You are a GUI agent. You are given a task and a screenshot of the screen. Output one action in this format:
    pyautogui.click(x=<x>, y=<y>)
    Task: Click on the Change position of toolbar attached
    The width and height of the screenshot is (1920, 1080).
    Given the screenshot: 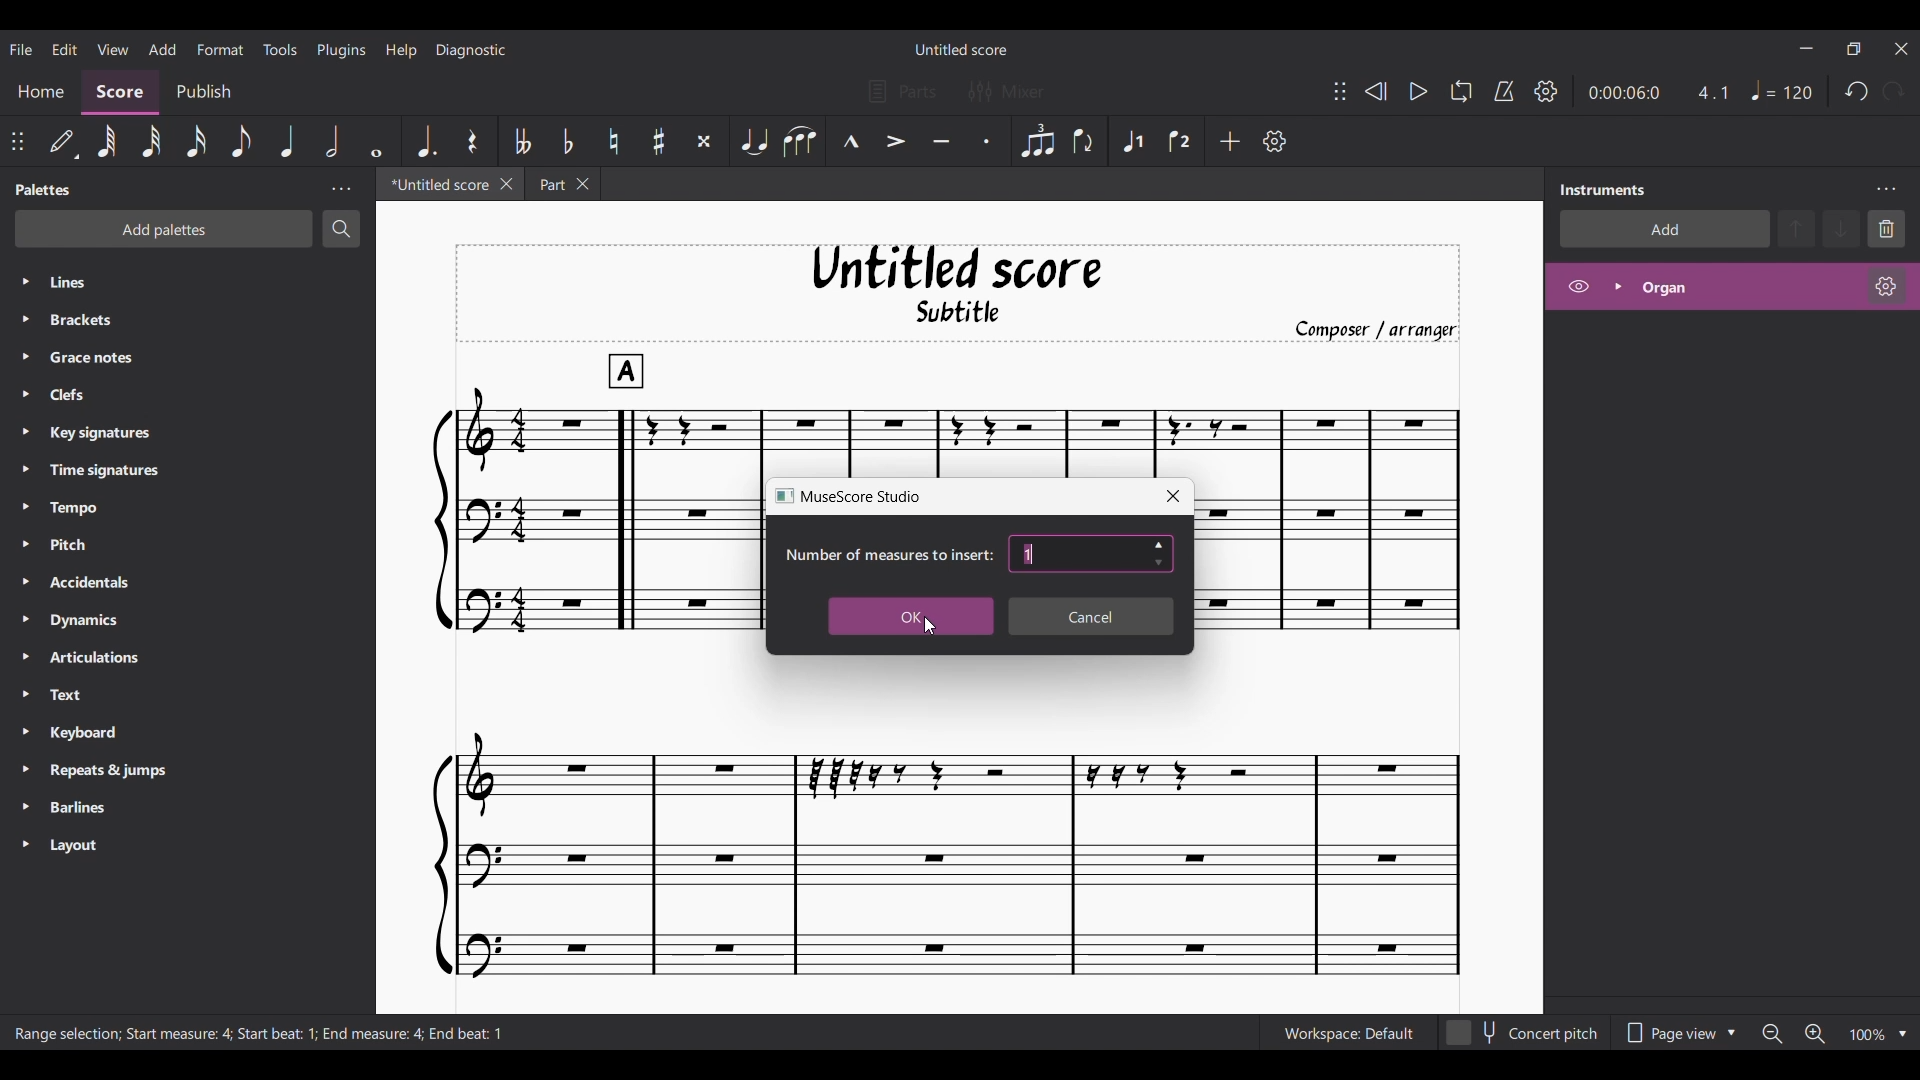 What is the action you would take?
    pyautogui.click(x=17, y=141)
    